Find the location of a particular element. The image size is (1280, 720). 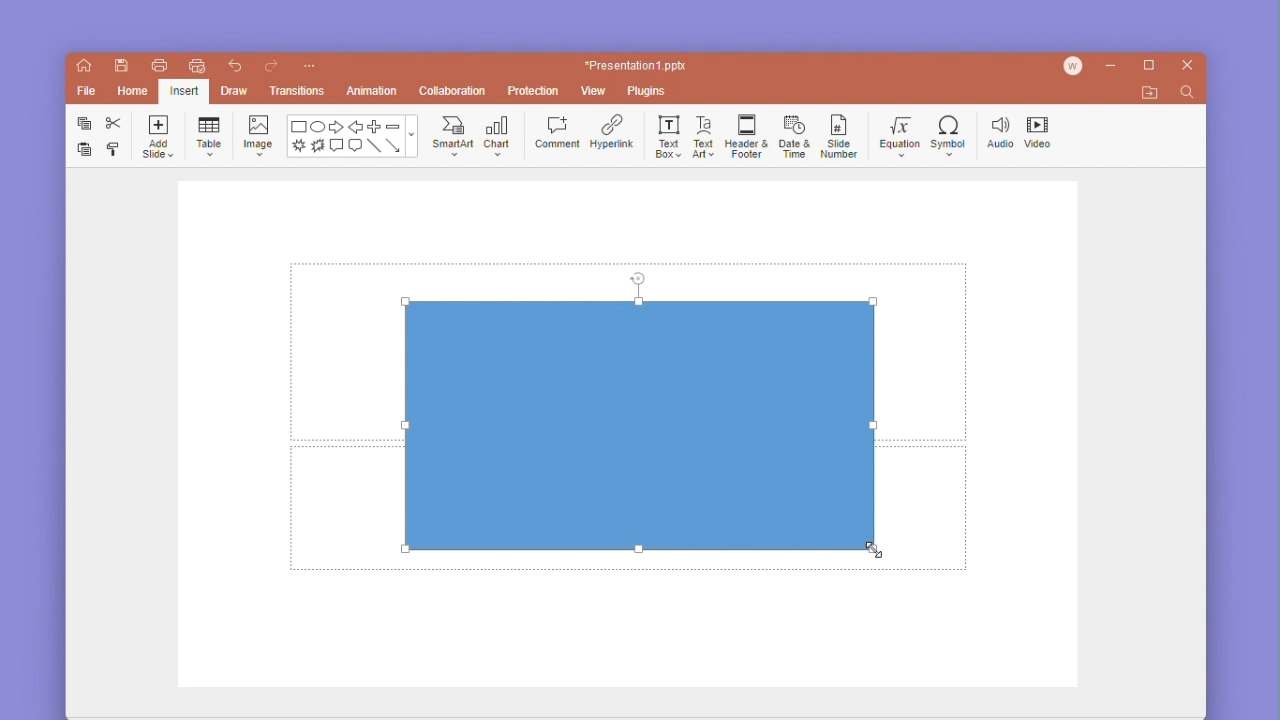

add slide is located at coordinates (157, 137).